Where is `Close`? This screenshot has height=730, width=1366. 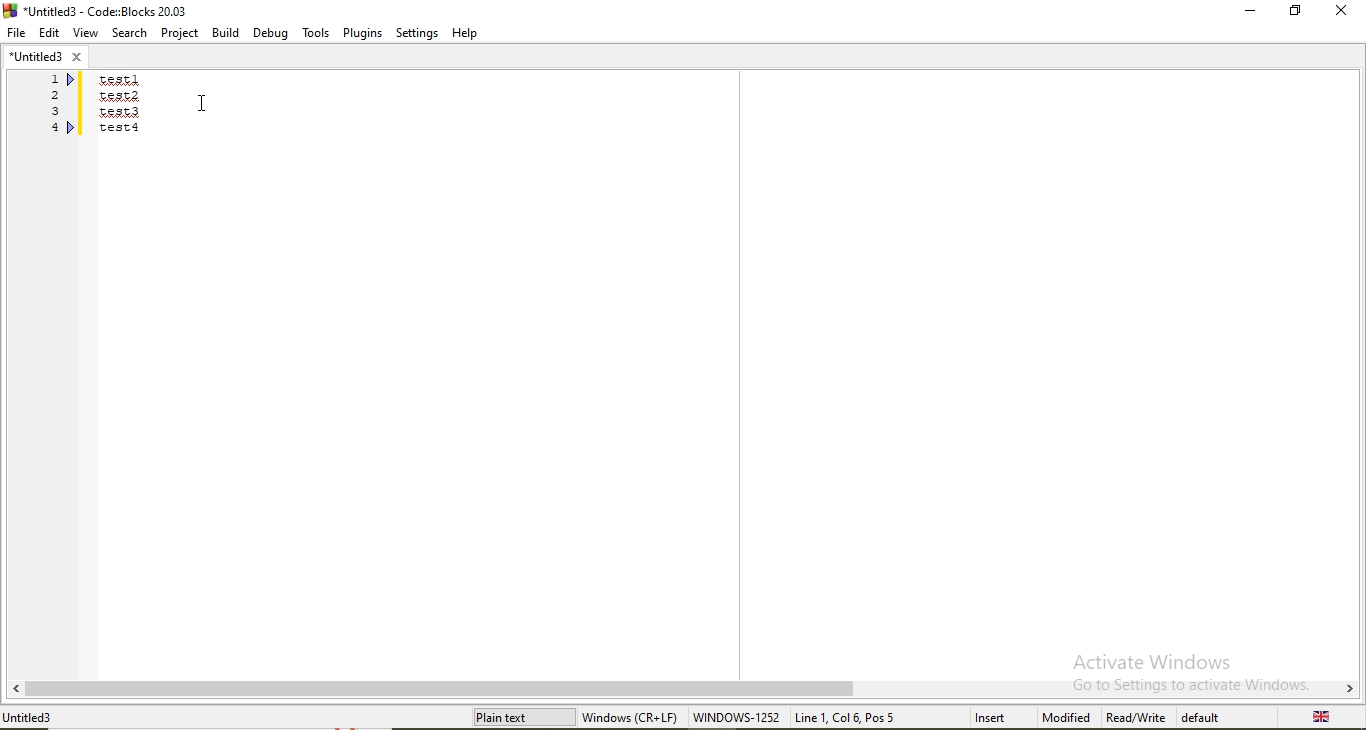
Close is located at coordinates (1340, 11).